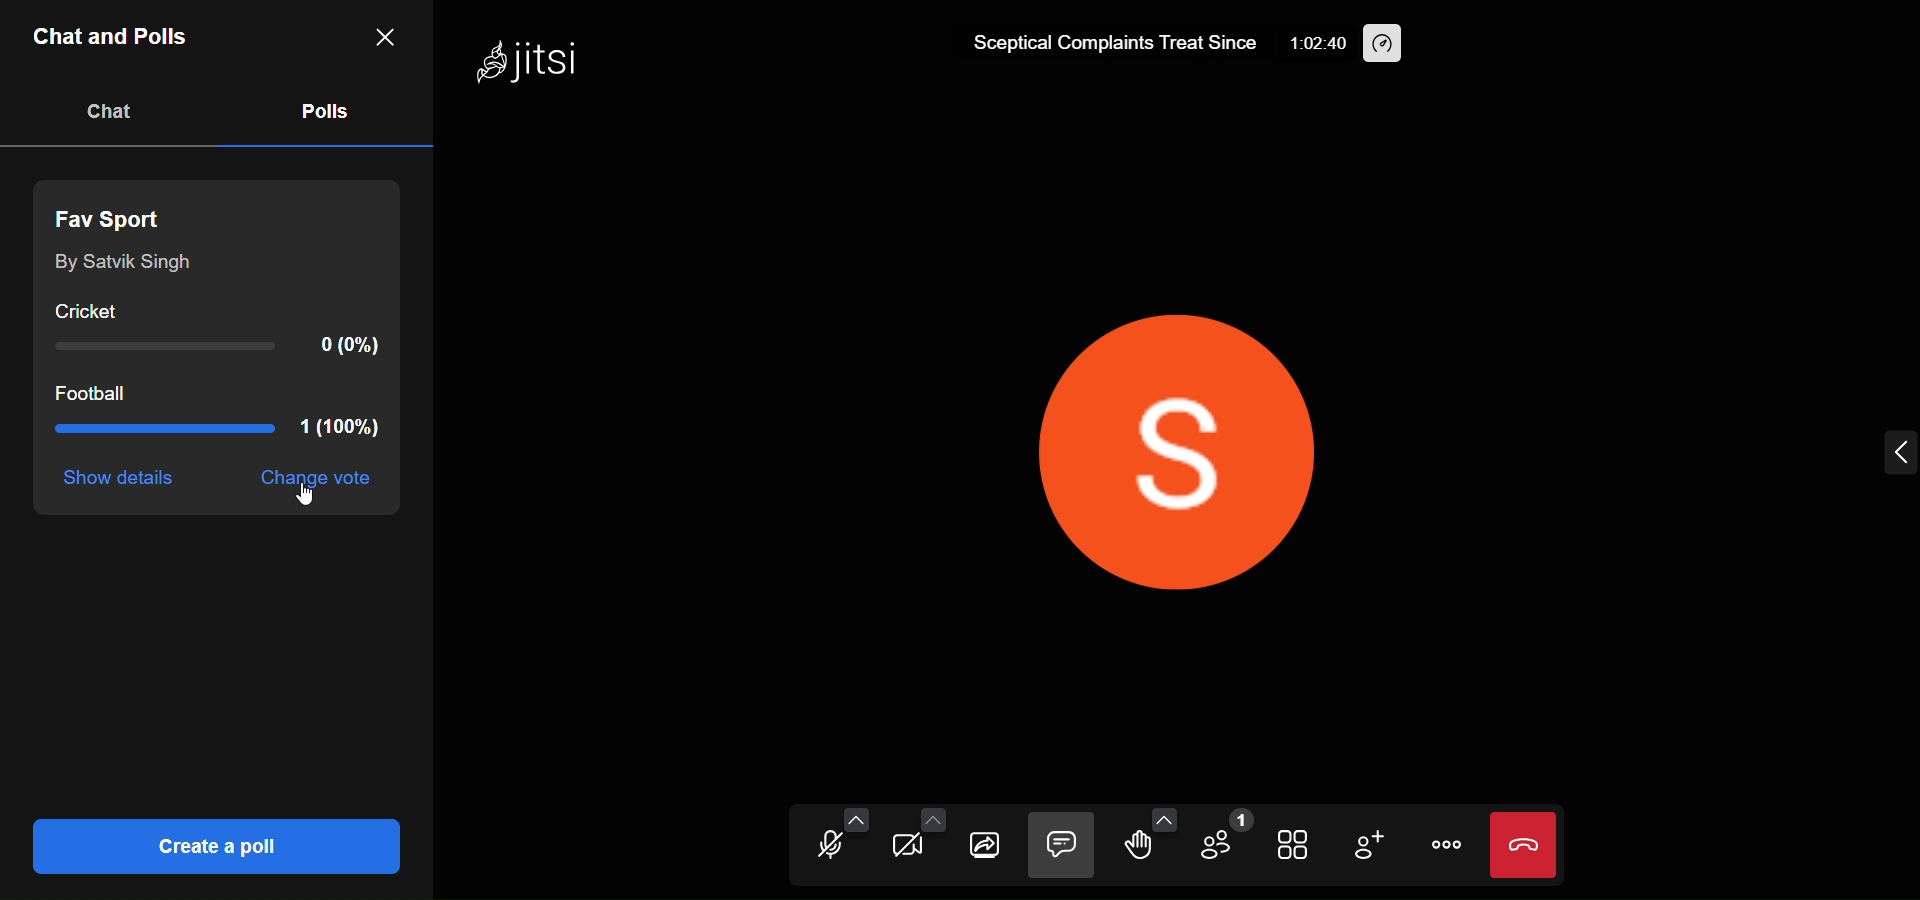  Describe the element at coordinates (383, 35) in the screenshot. I see `close` at that location.